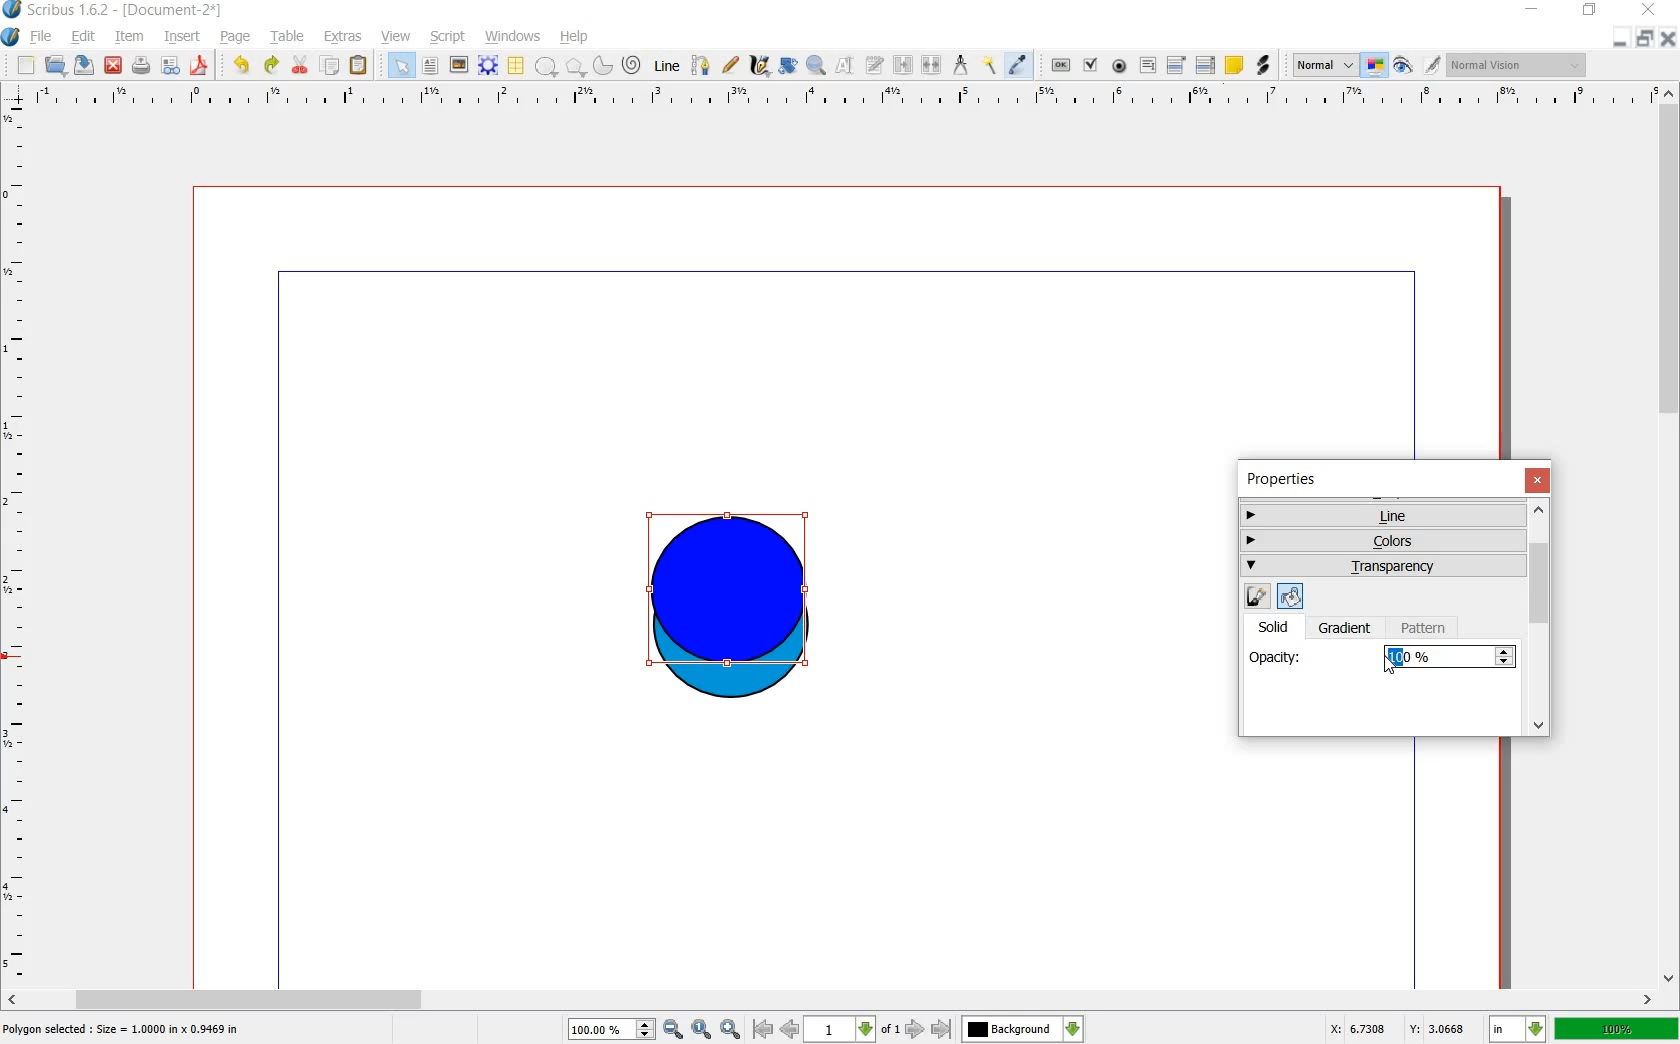  What do you see at coordinates (332, 66) in the screenshot?
I see `copy` at bounding box center [332, 66].